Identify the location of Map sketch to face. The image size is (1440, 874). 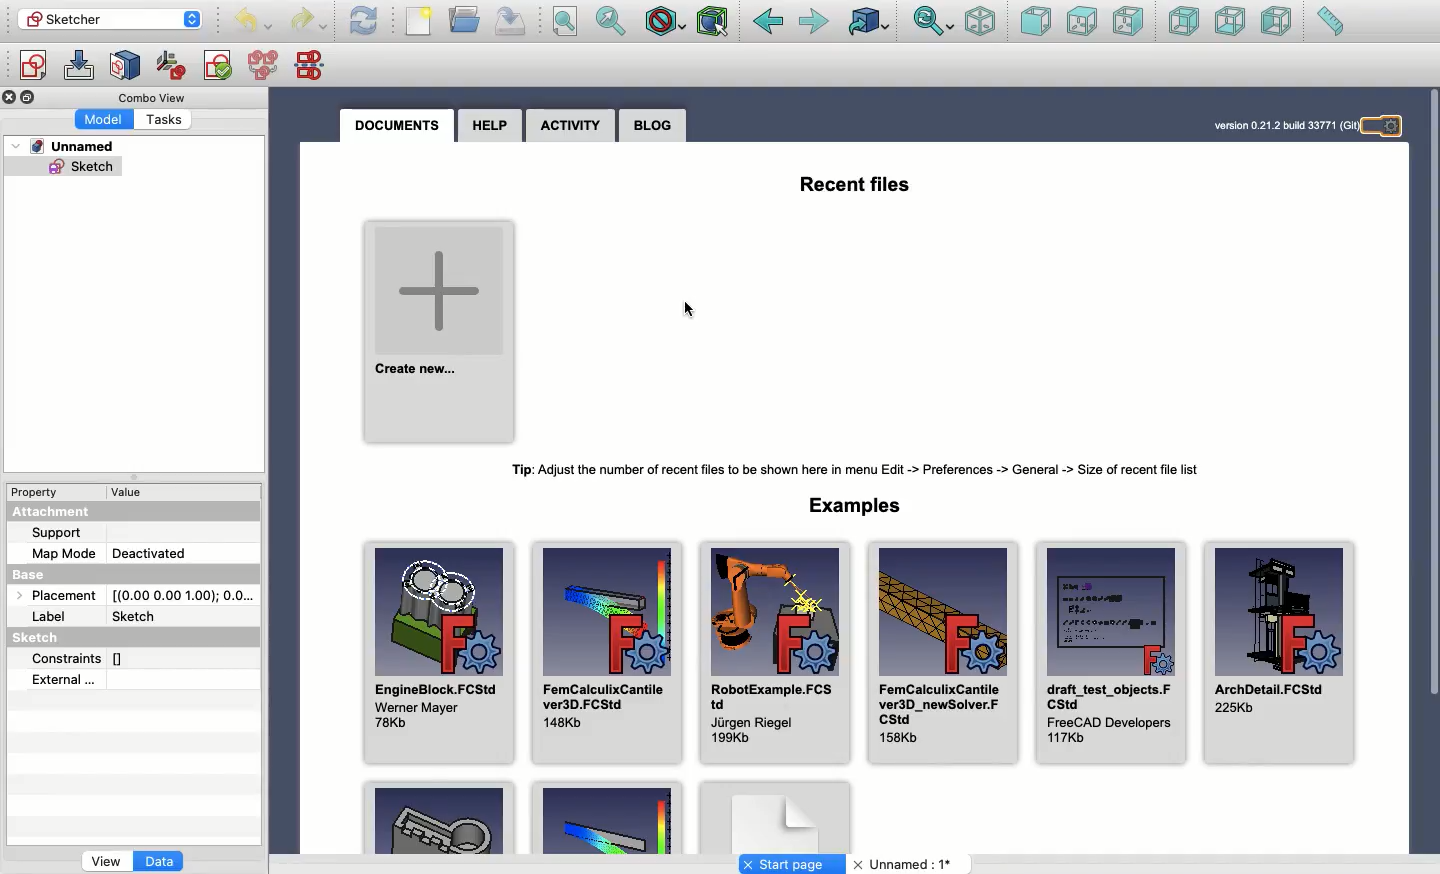
(129, 65).